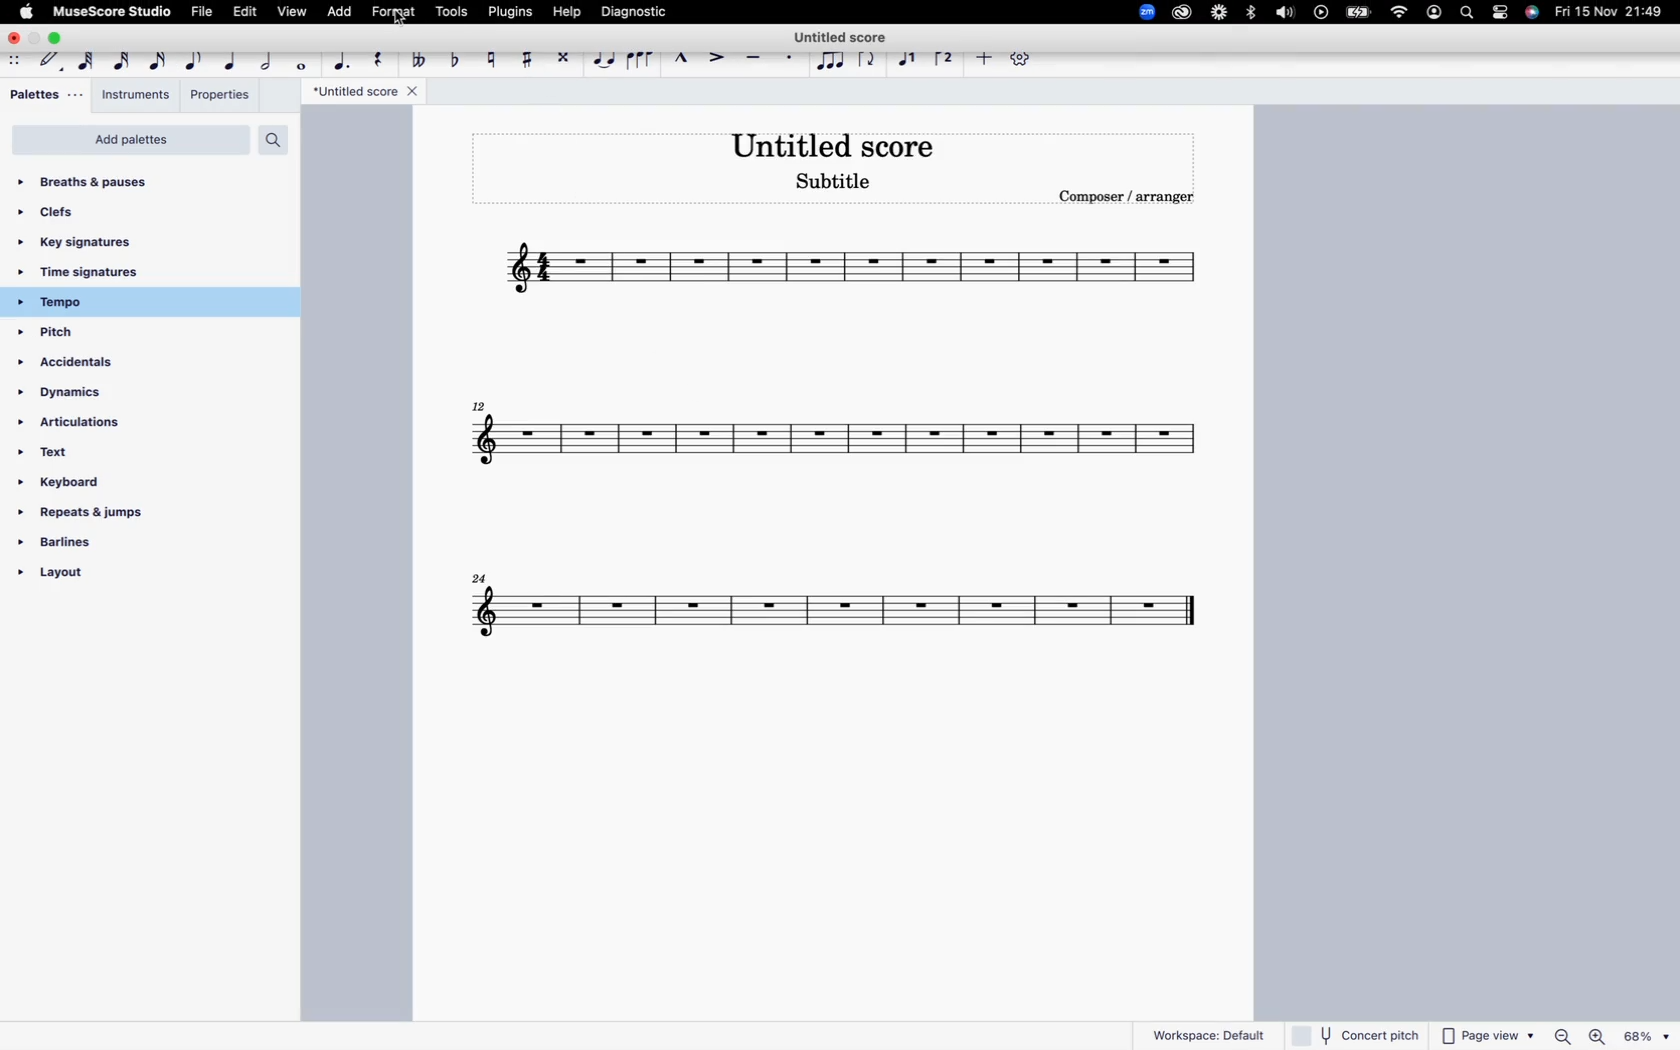 This screenshot has height=1050, width=1680. What do you see at coordinates (836, 440) in the screenshot?
I see `score` at bounding box center [836, 440].